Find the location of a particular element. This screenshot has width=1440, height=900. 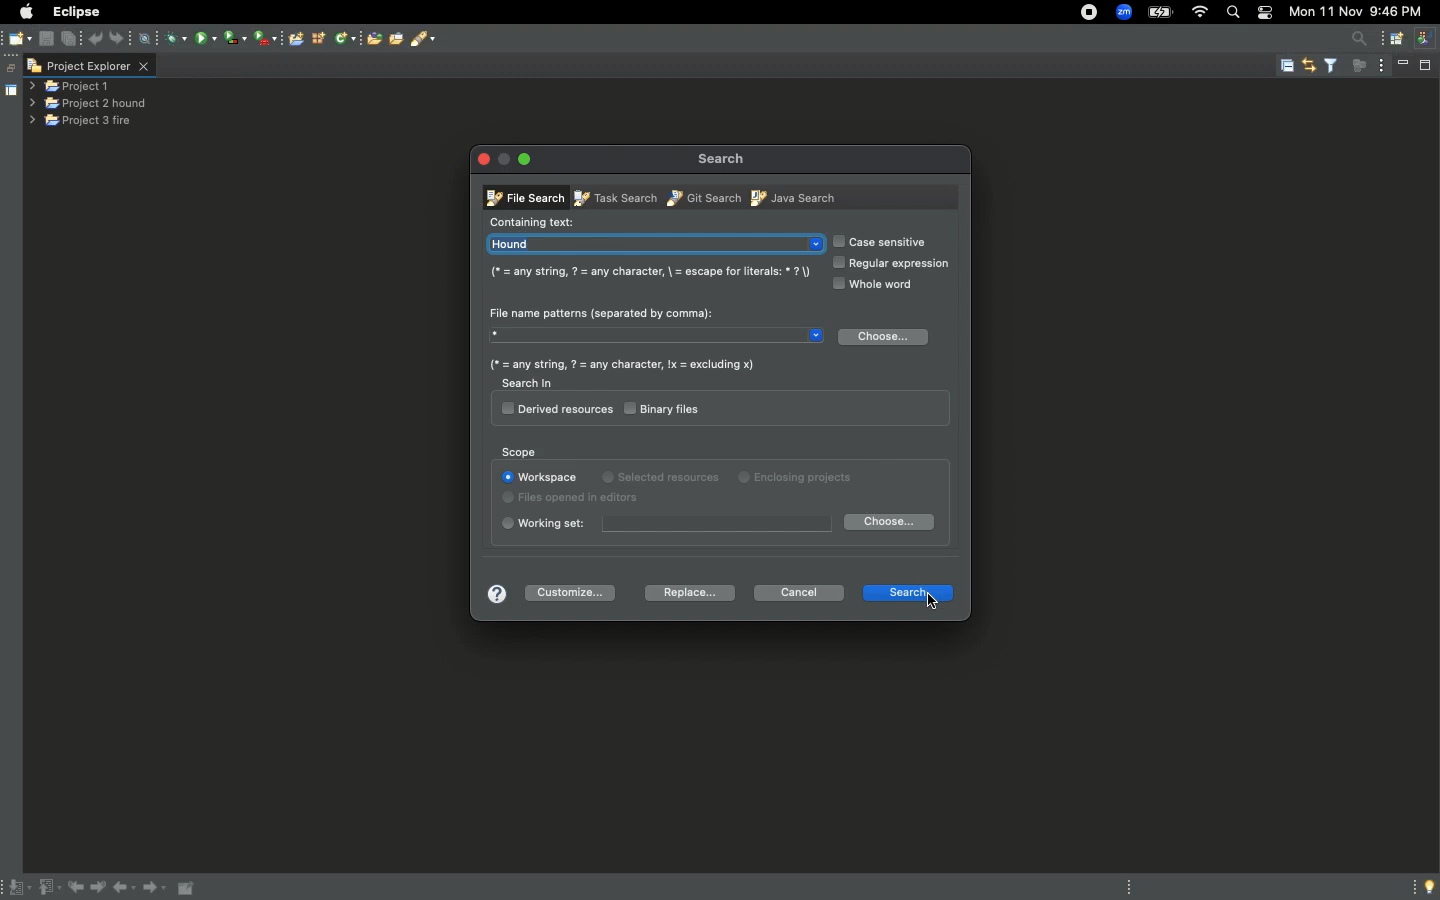

undo is located at coordinates (95, 37).